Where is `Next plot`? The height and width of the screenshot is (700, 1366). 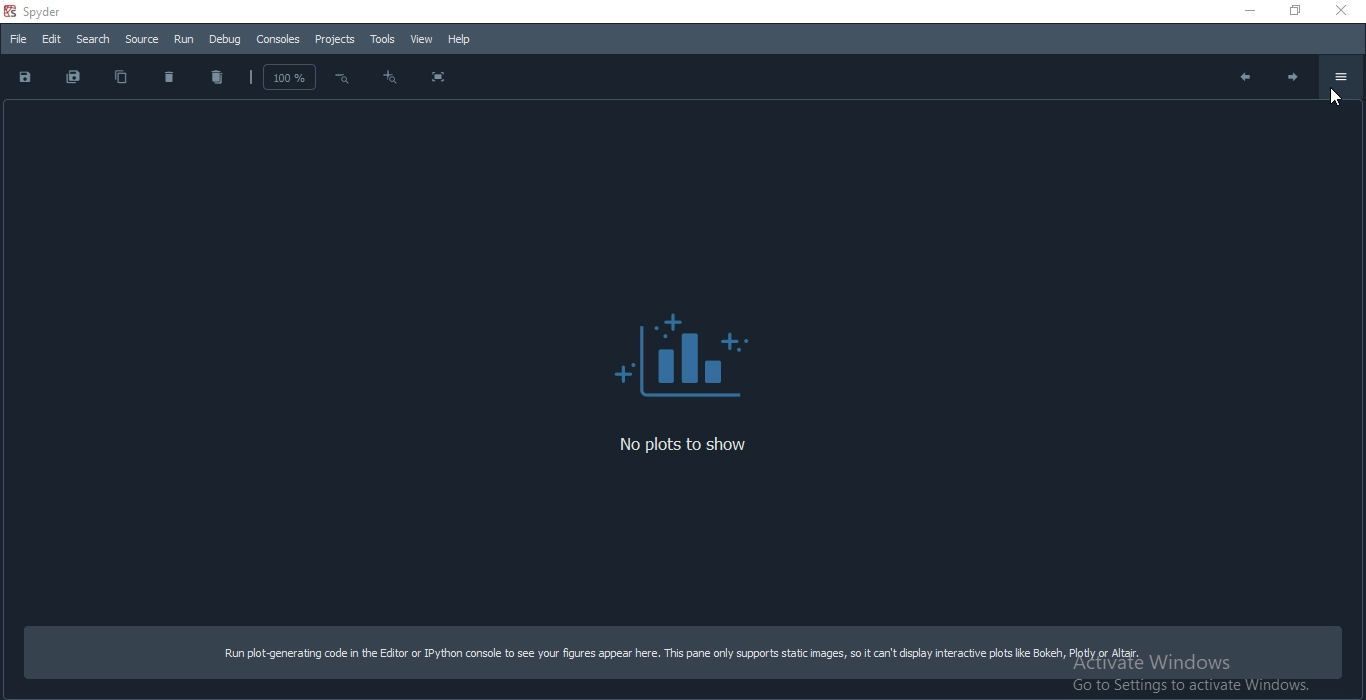 Next plot is located at coordinates (1295, 80).